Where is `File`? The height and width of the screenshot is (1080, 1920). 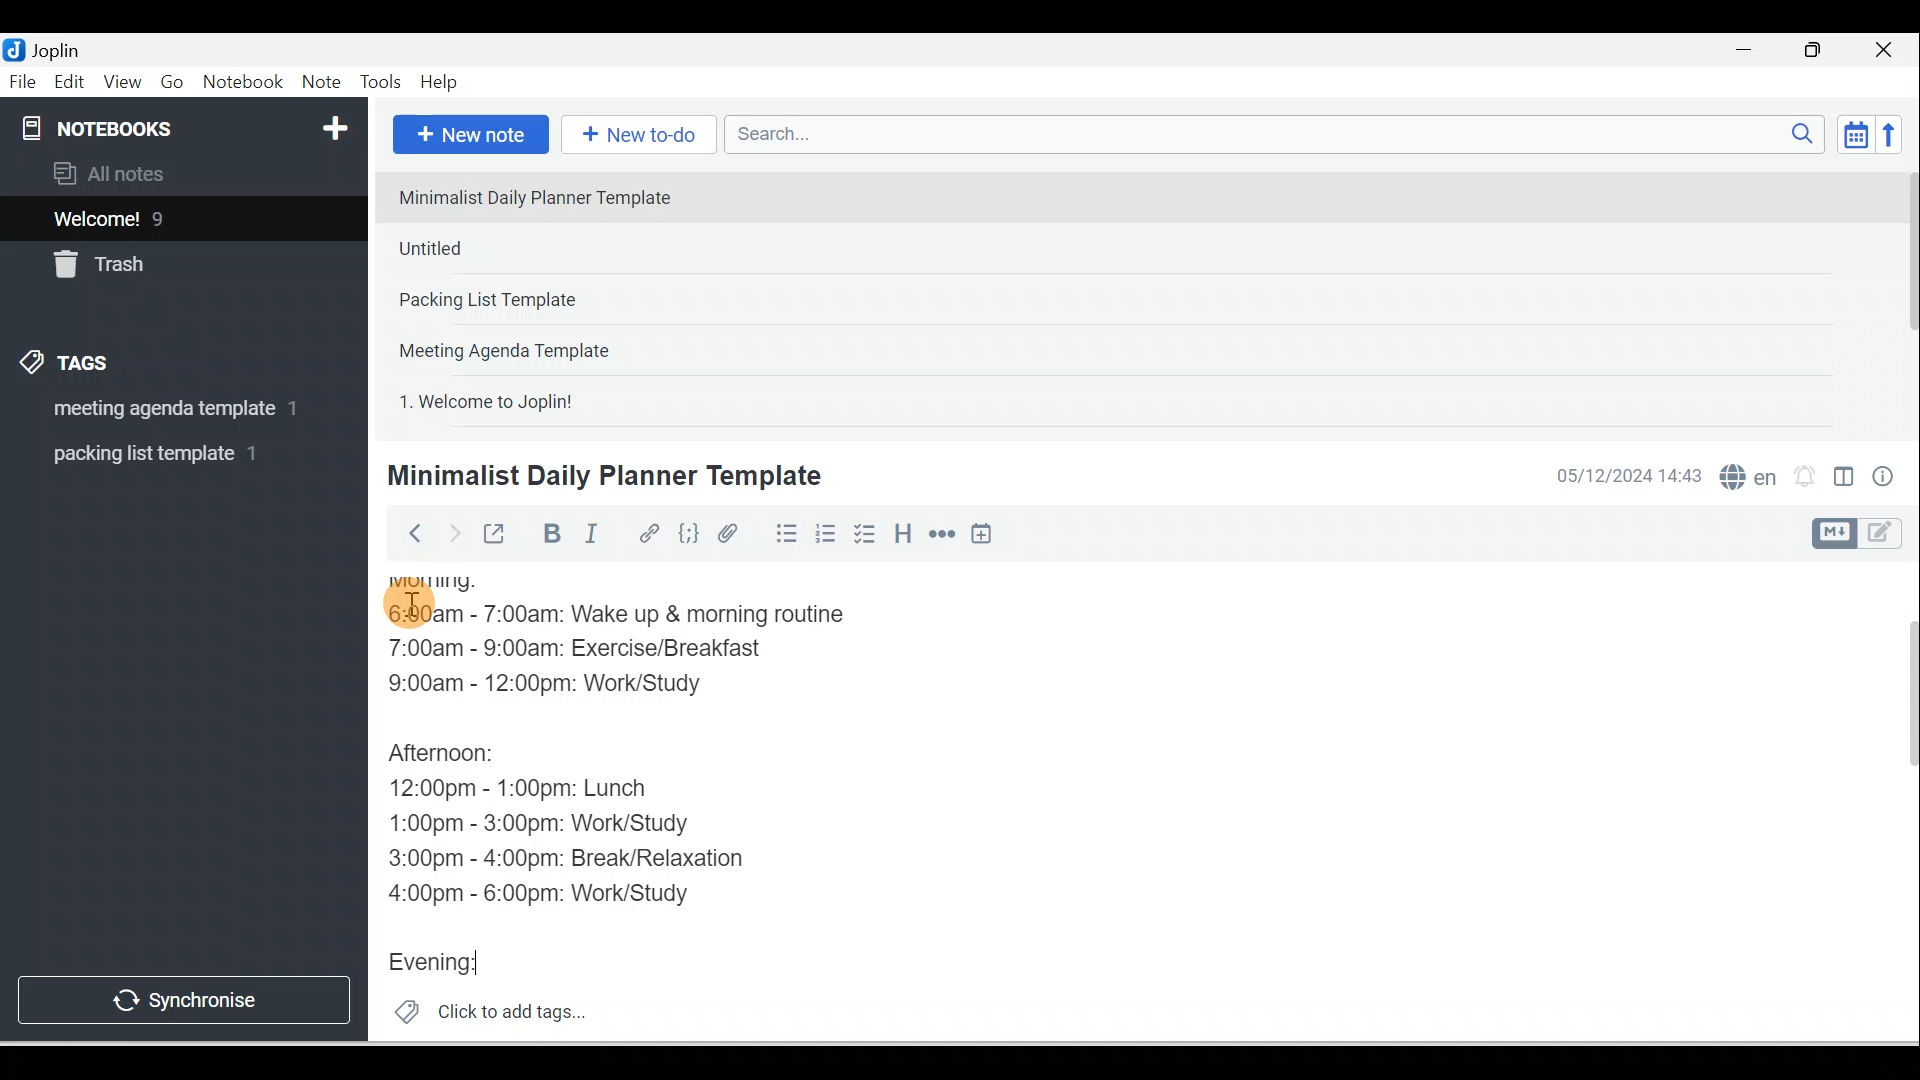
File is located at coordinates (24, 80).